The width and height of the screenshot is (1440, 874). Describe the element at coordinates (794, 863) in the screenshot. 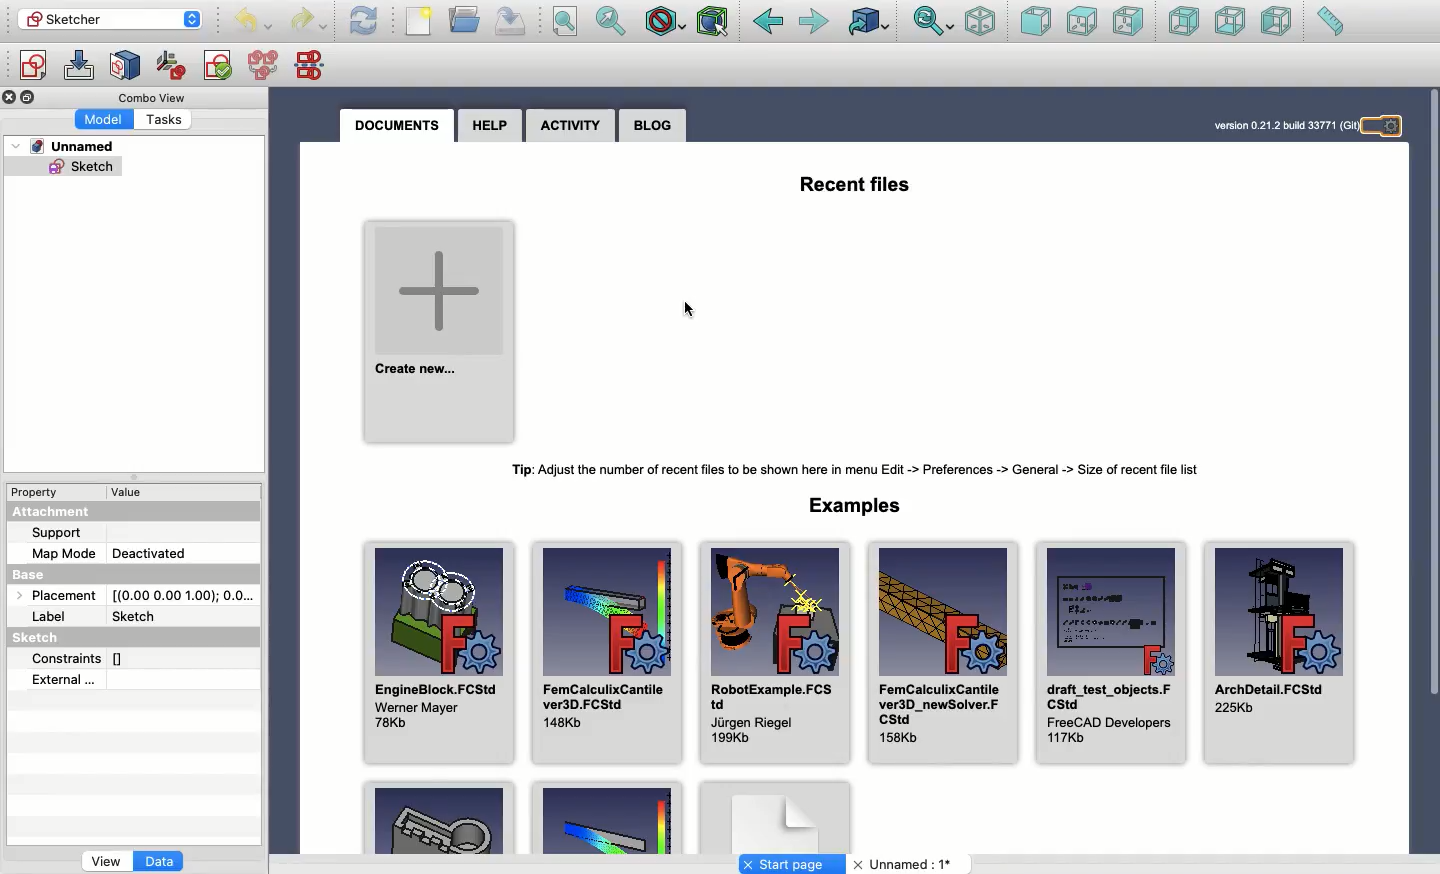

I see `Start page` at that location.